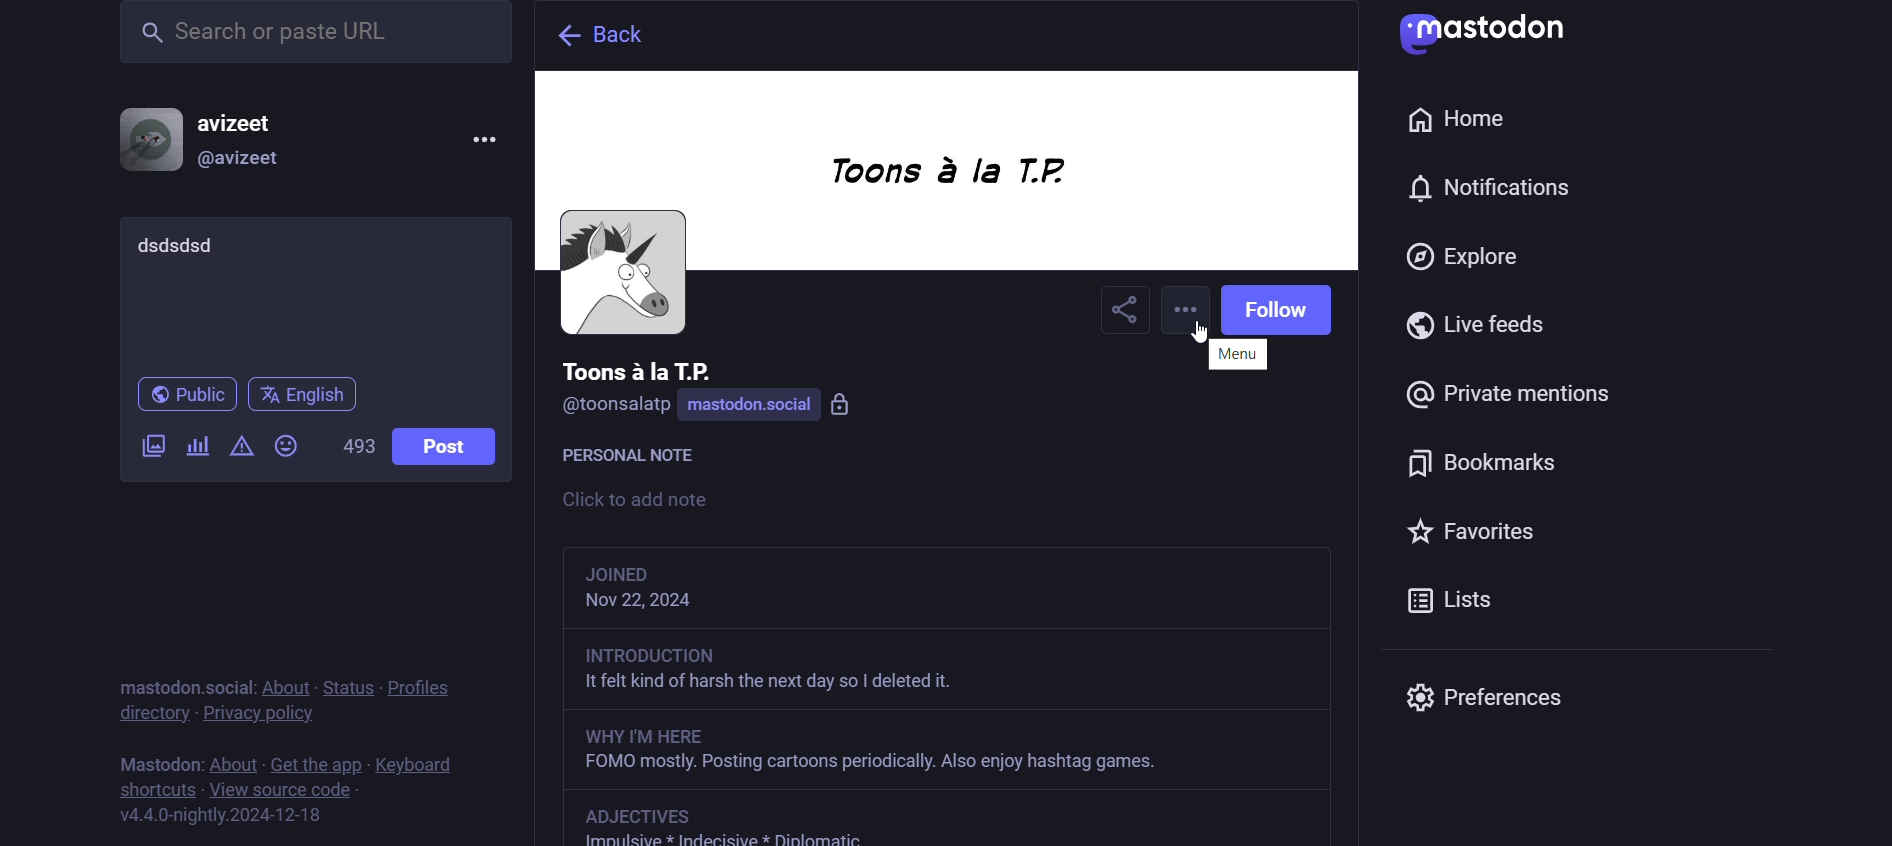 This screenshot has width=1892, height=846. What do you see at coordinates (231, 816) in the screenshot?
I see `version` at bounding box center [231, 816].